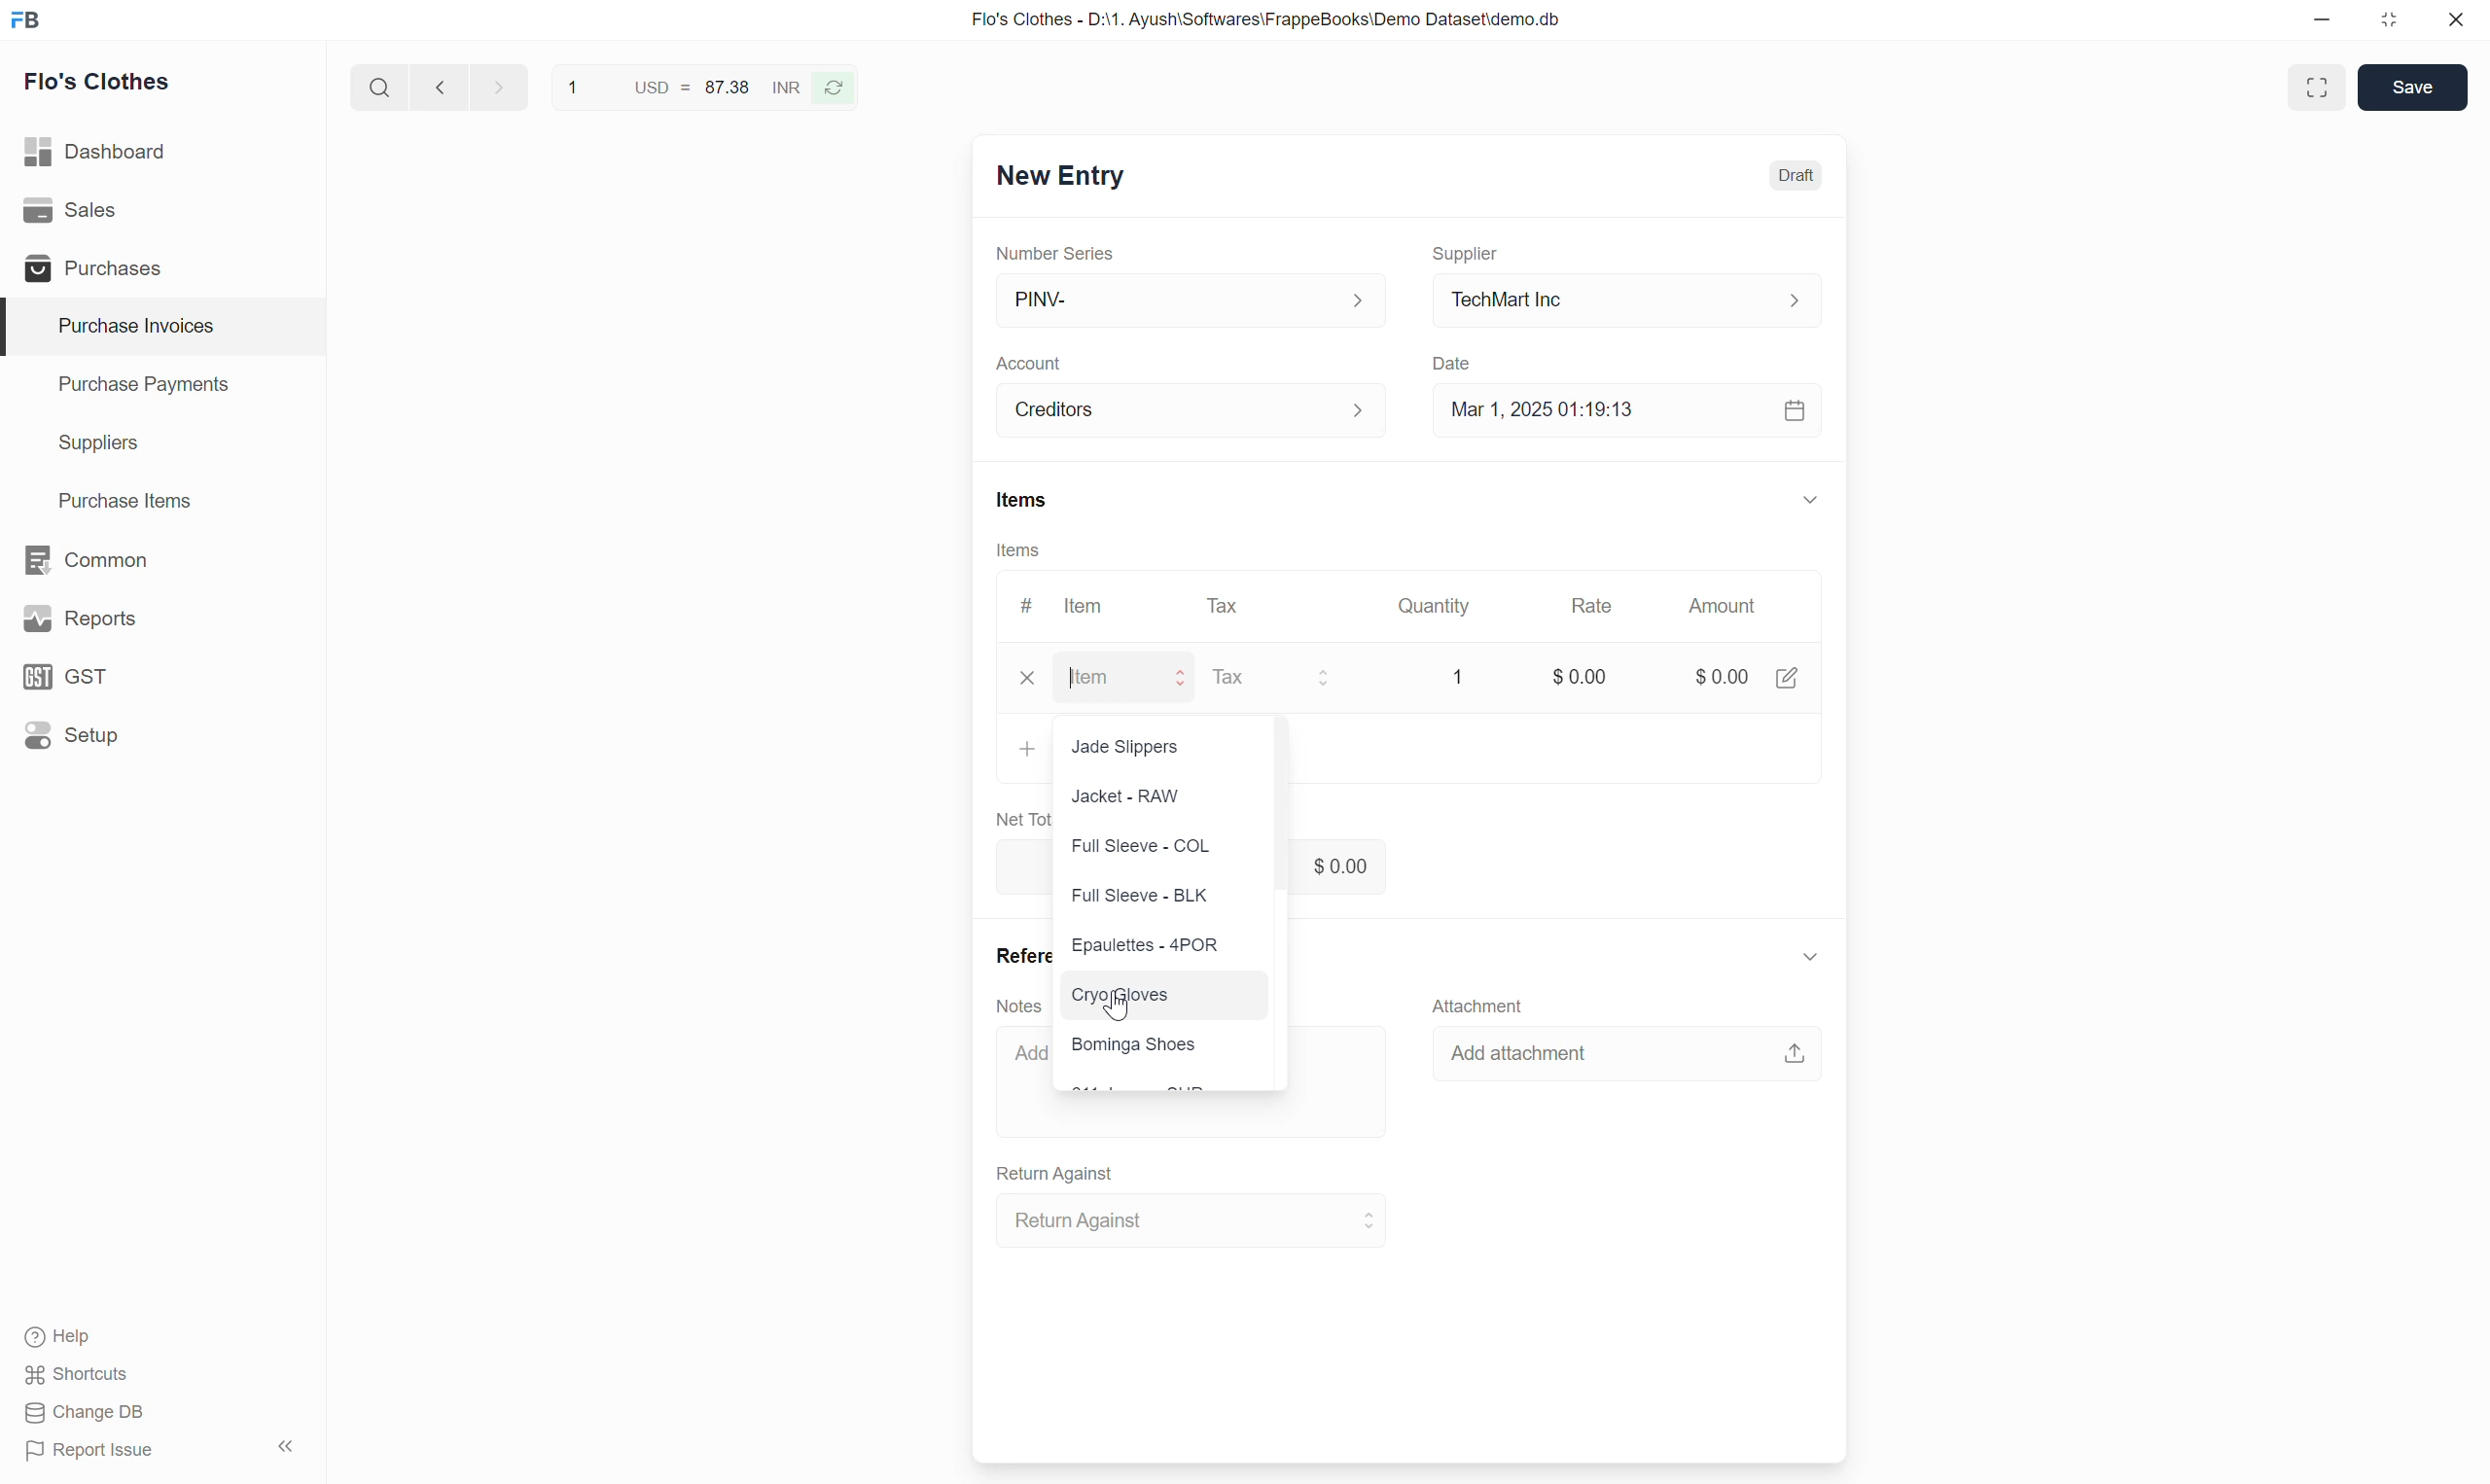 This screenshot has width=2490, height=1484. I want to click on cursor, so click(1117, 1006).